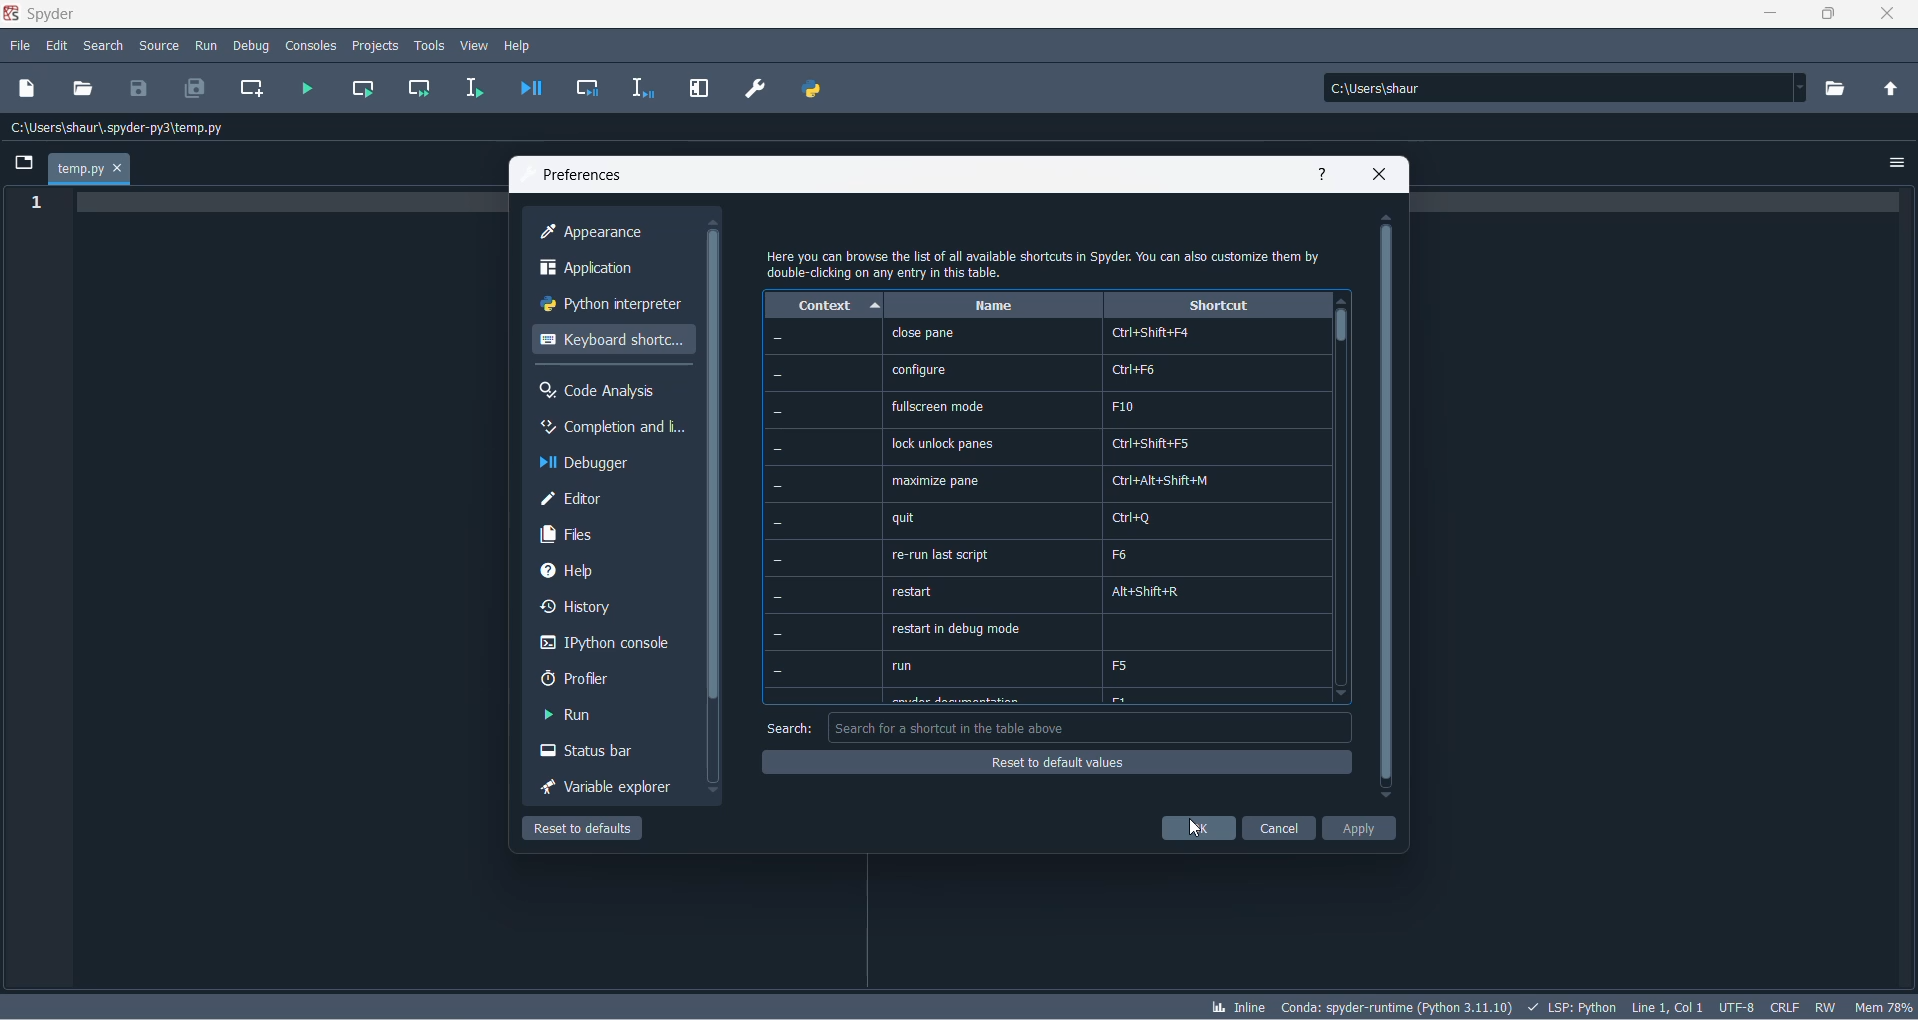 Image resolution: width=1918 pixels, height=1020 pixels. Describe the element at coordinates (359, 90) in the screenshot. I see `run current cell` at that location.